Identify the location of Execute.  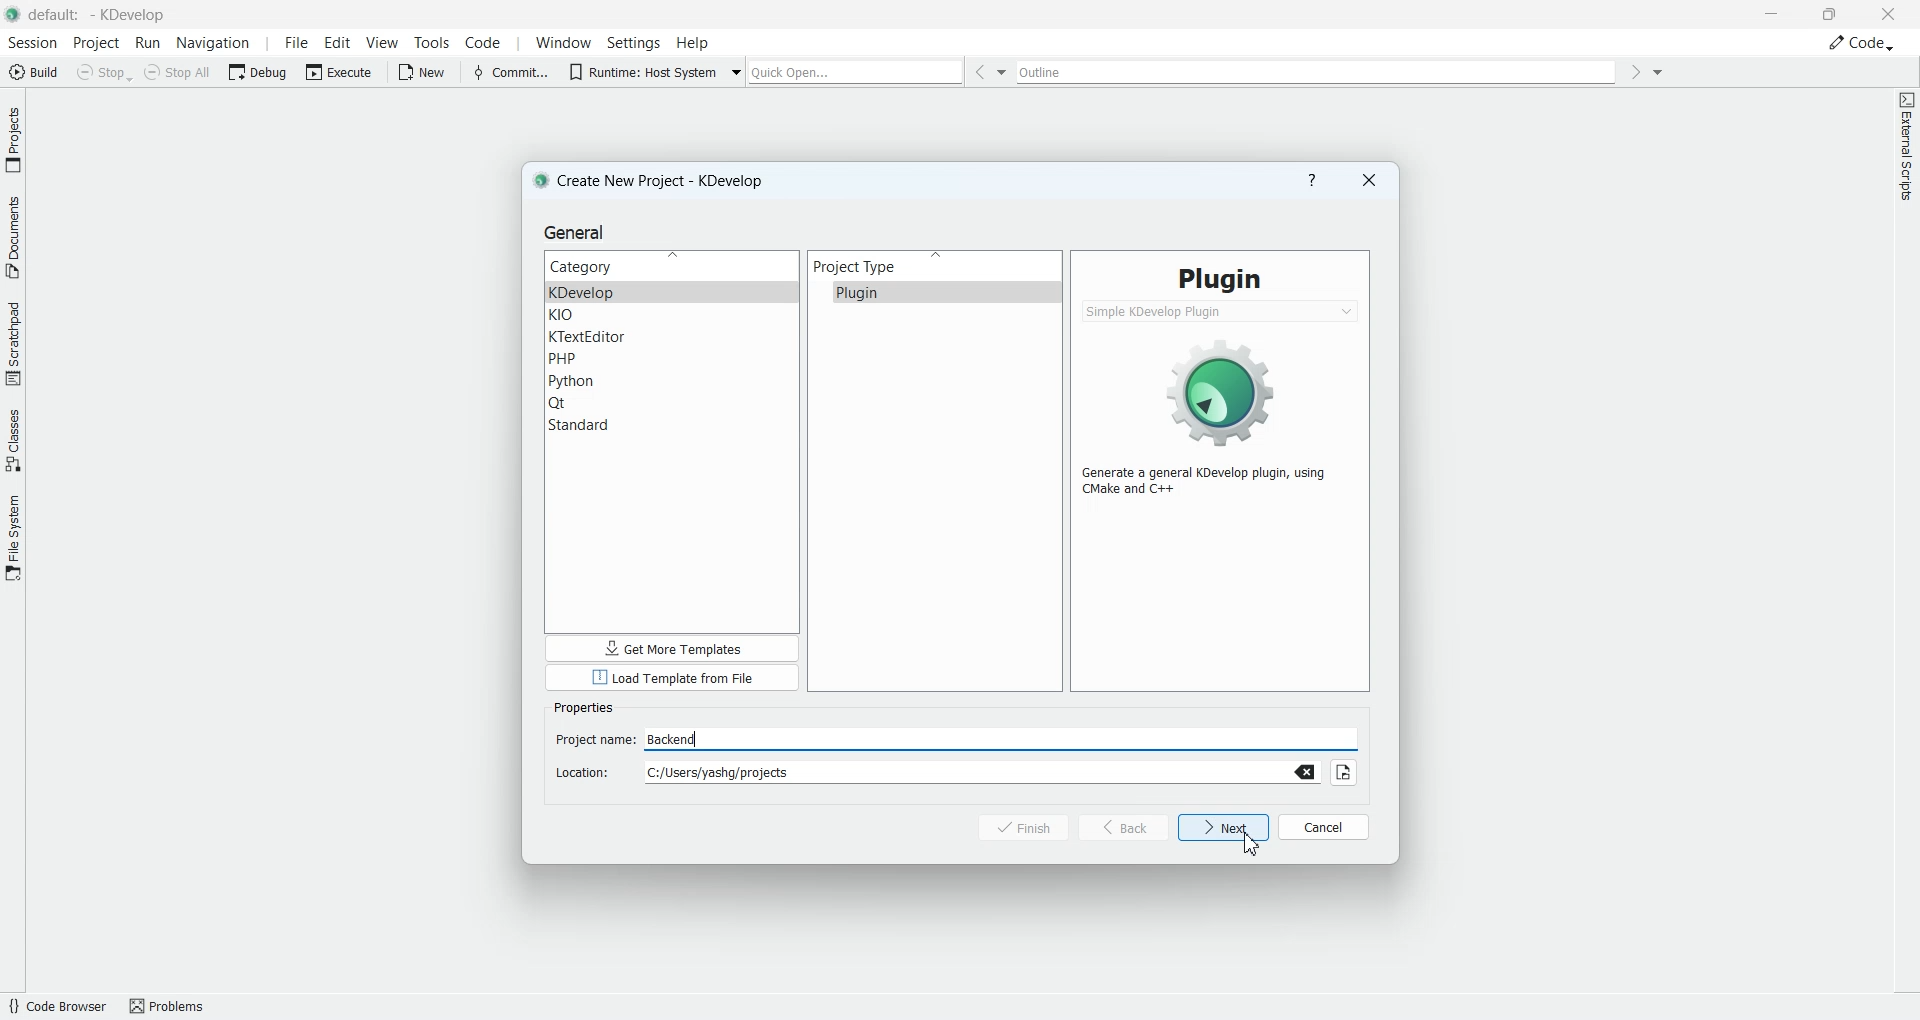
(341, 71).